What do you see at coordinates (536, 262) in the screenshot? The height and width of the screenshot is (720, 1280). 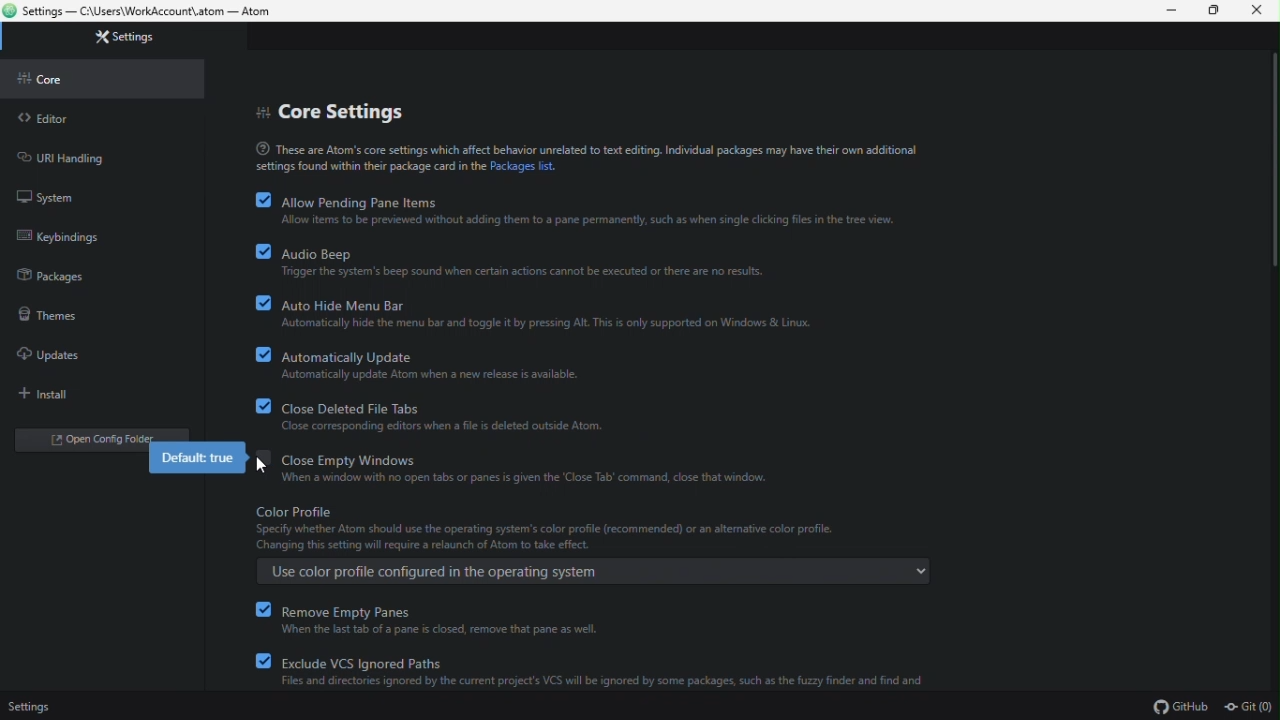 I see `audio beep` at bounding box center [536, 262].